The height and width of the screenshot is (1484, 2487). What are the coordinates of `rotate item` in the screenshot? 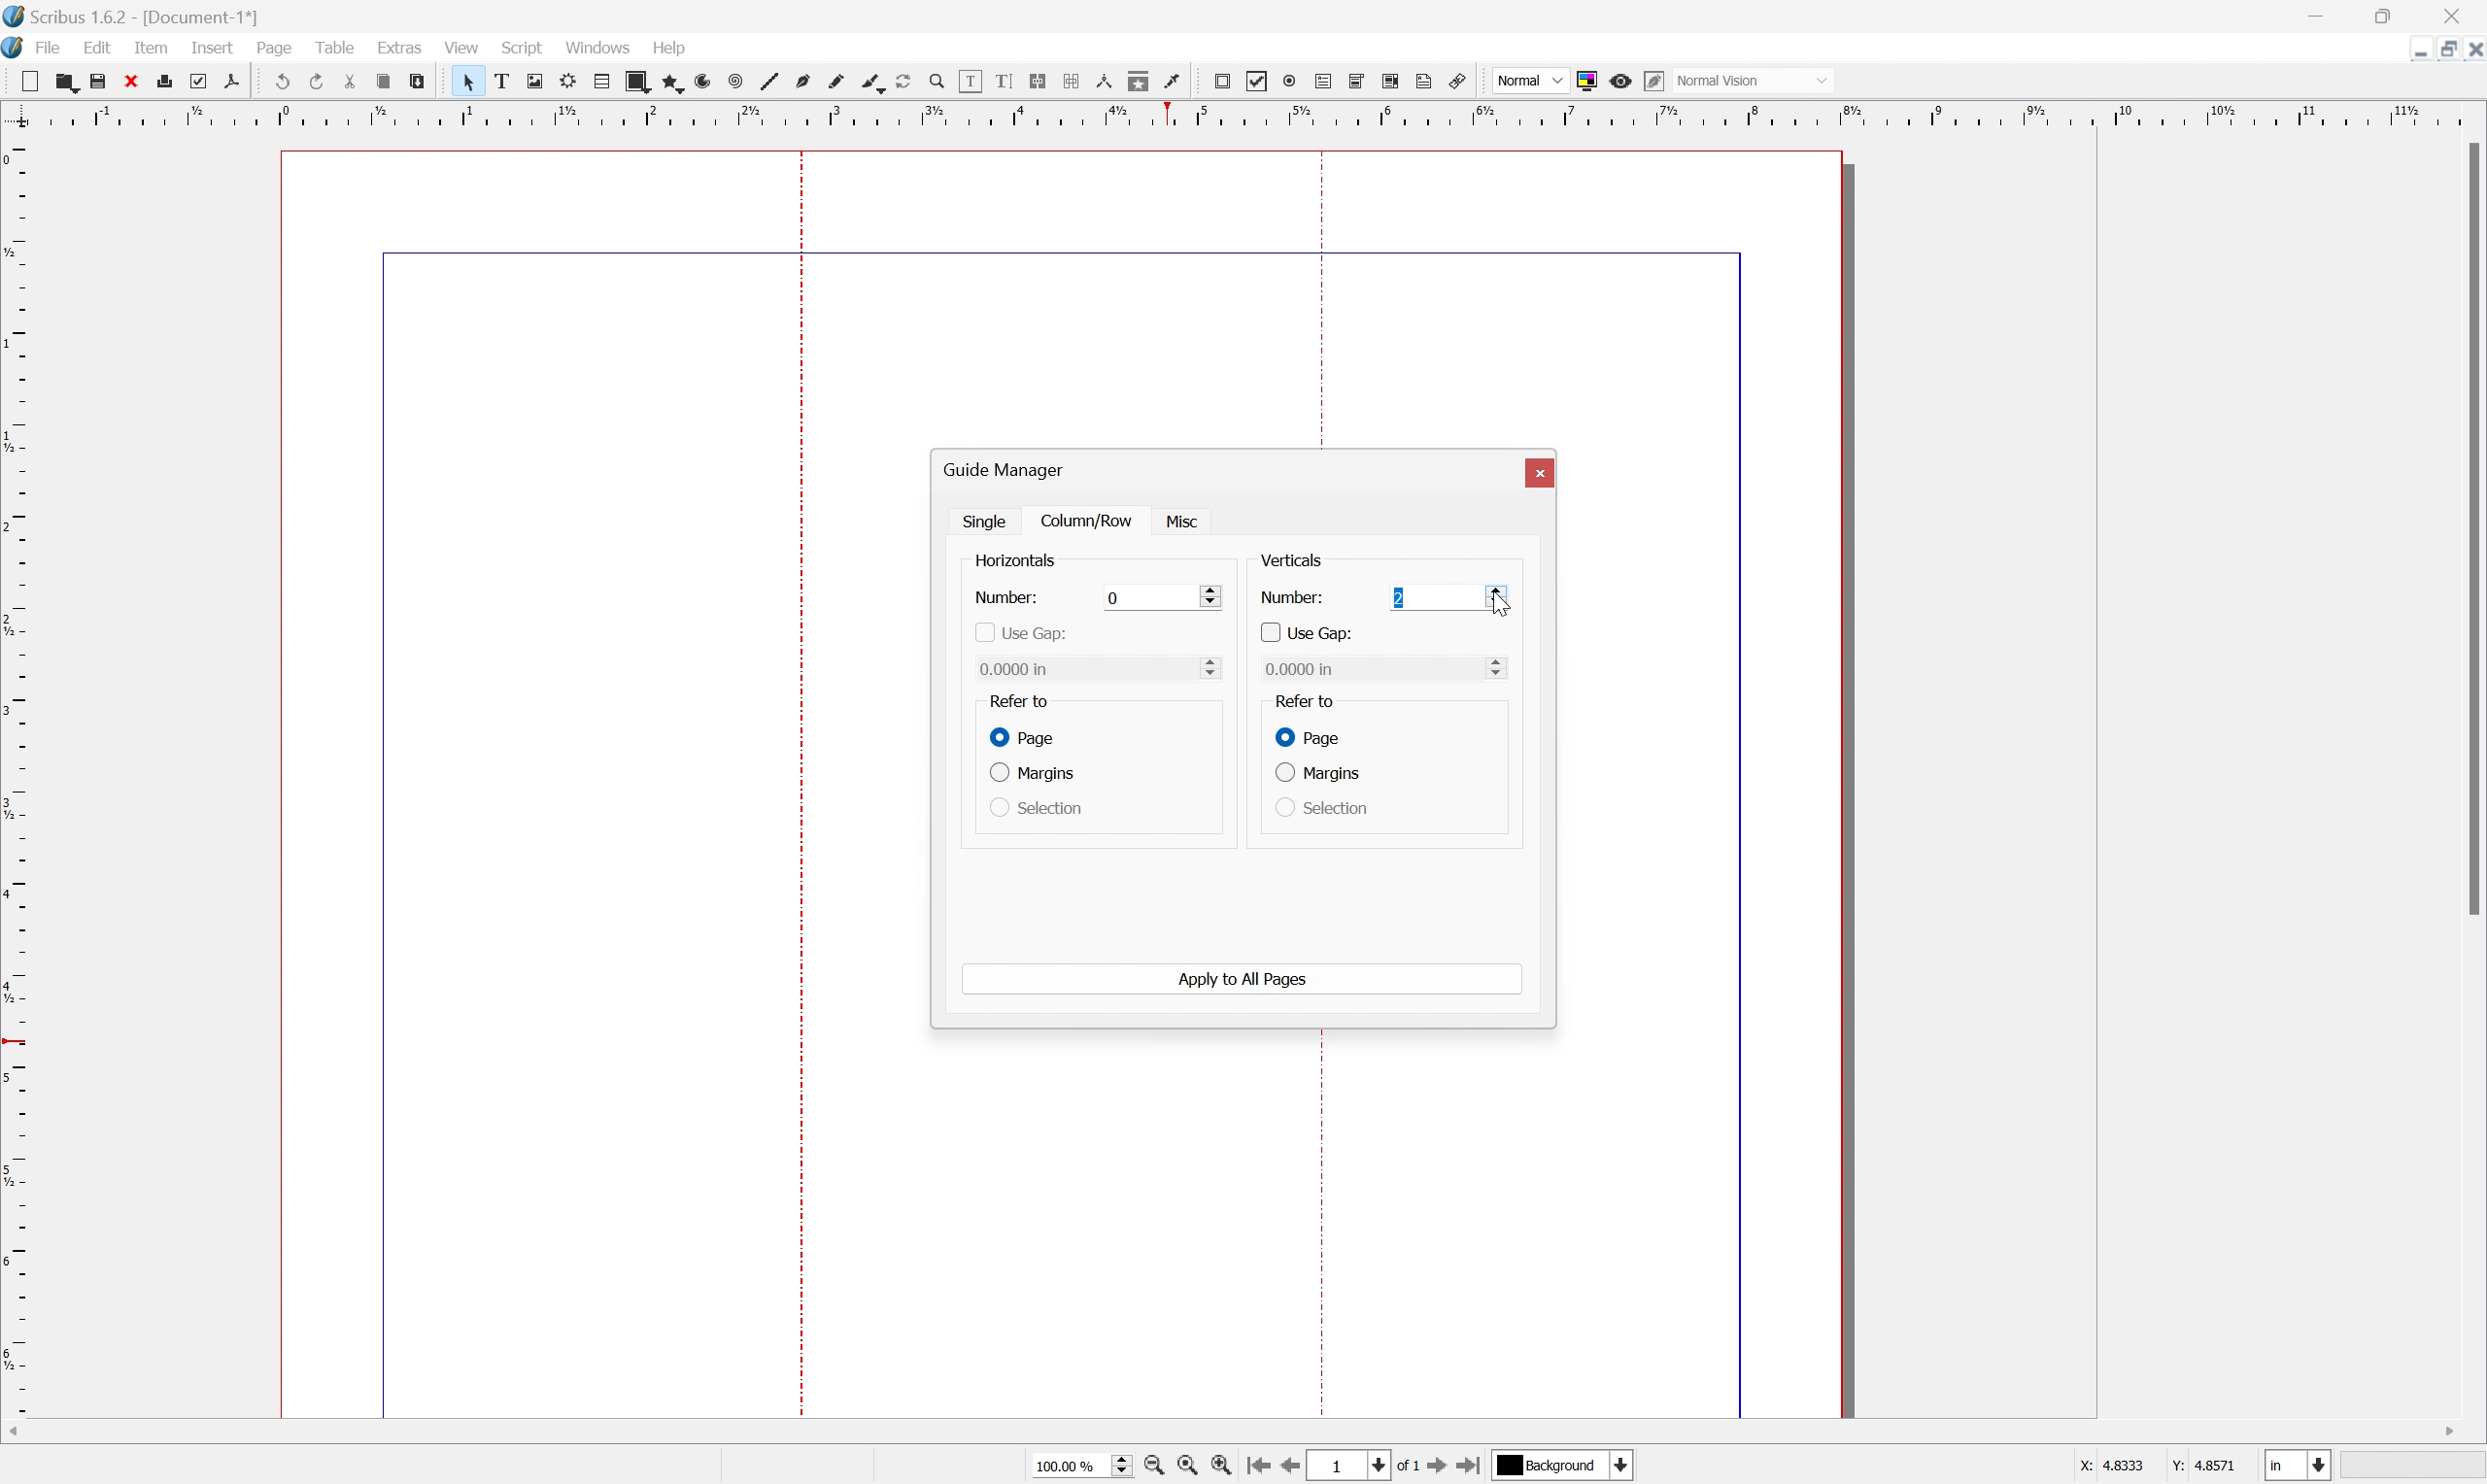 It's located at (902, 81).